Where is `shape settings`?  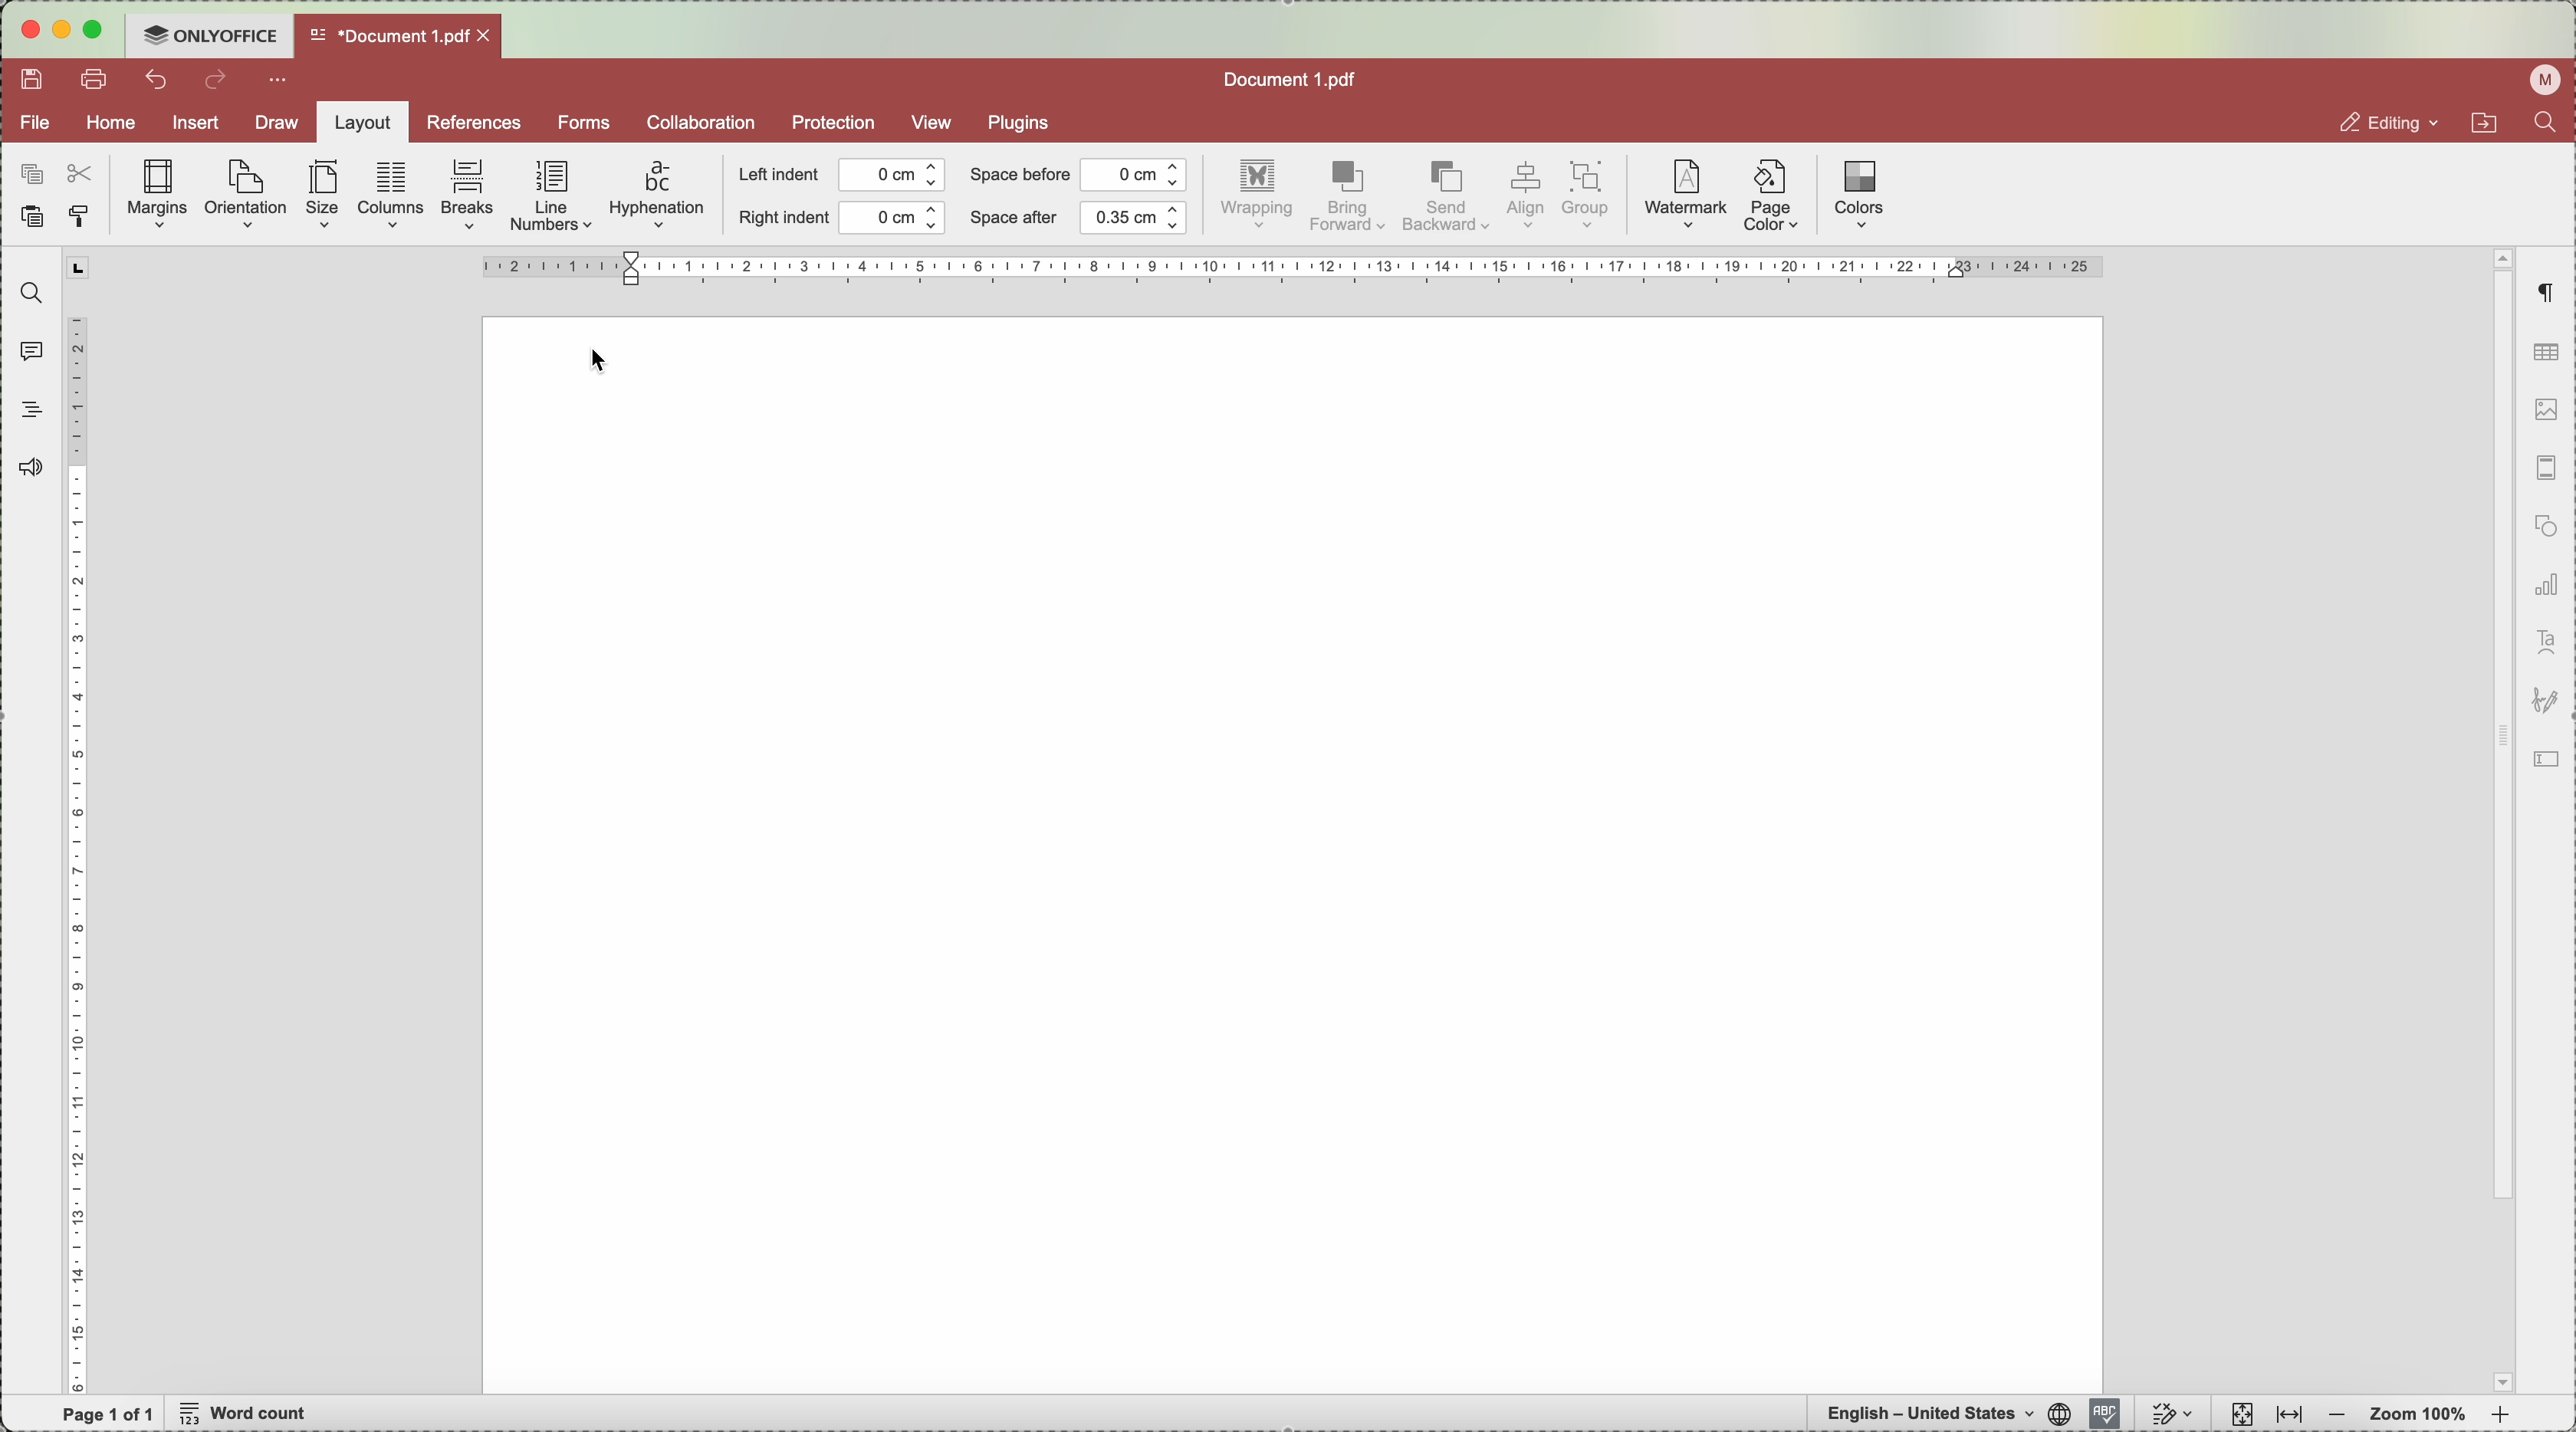 shape settings is located at coordinates (2542, 530).